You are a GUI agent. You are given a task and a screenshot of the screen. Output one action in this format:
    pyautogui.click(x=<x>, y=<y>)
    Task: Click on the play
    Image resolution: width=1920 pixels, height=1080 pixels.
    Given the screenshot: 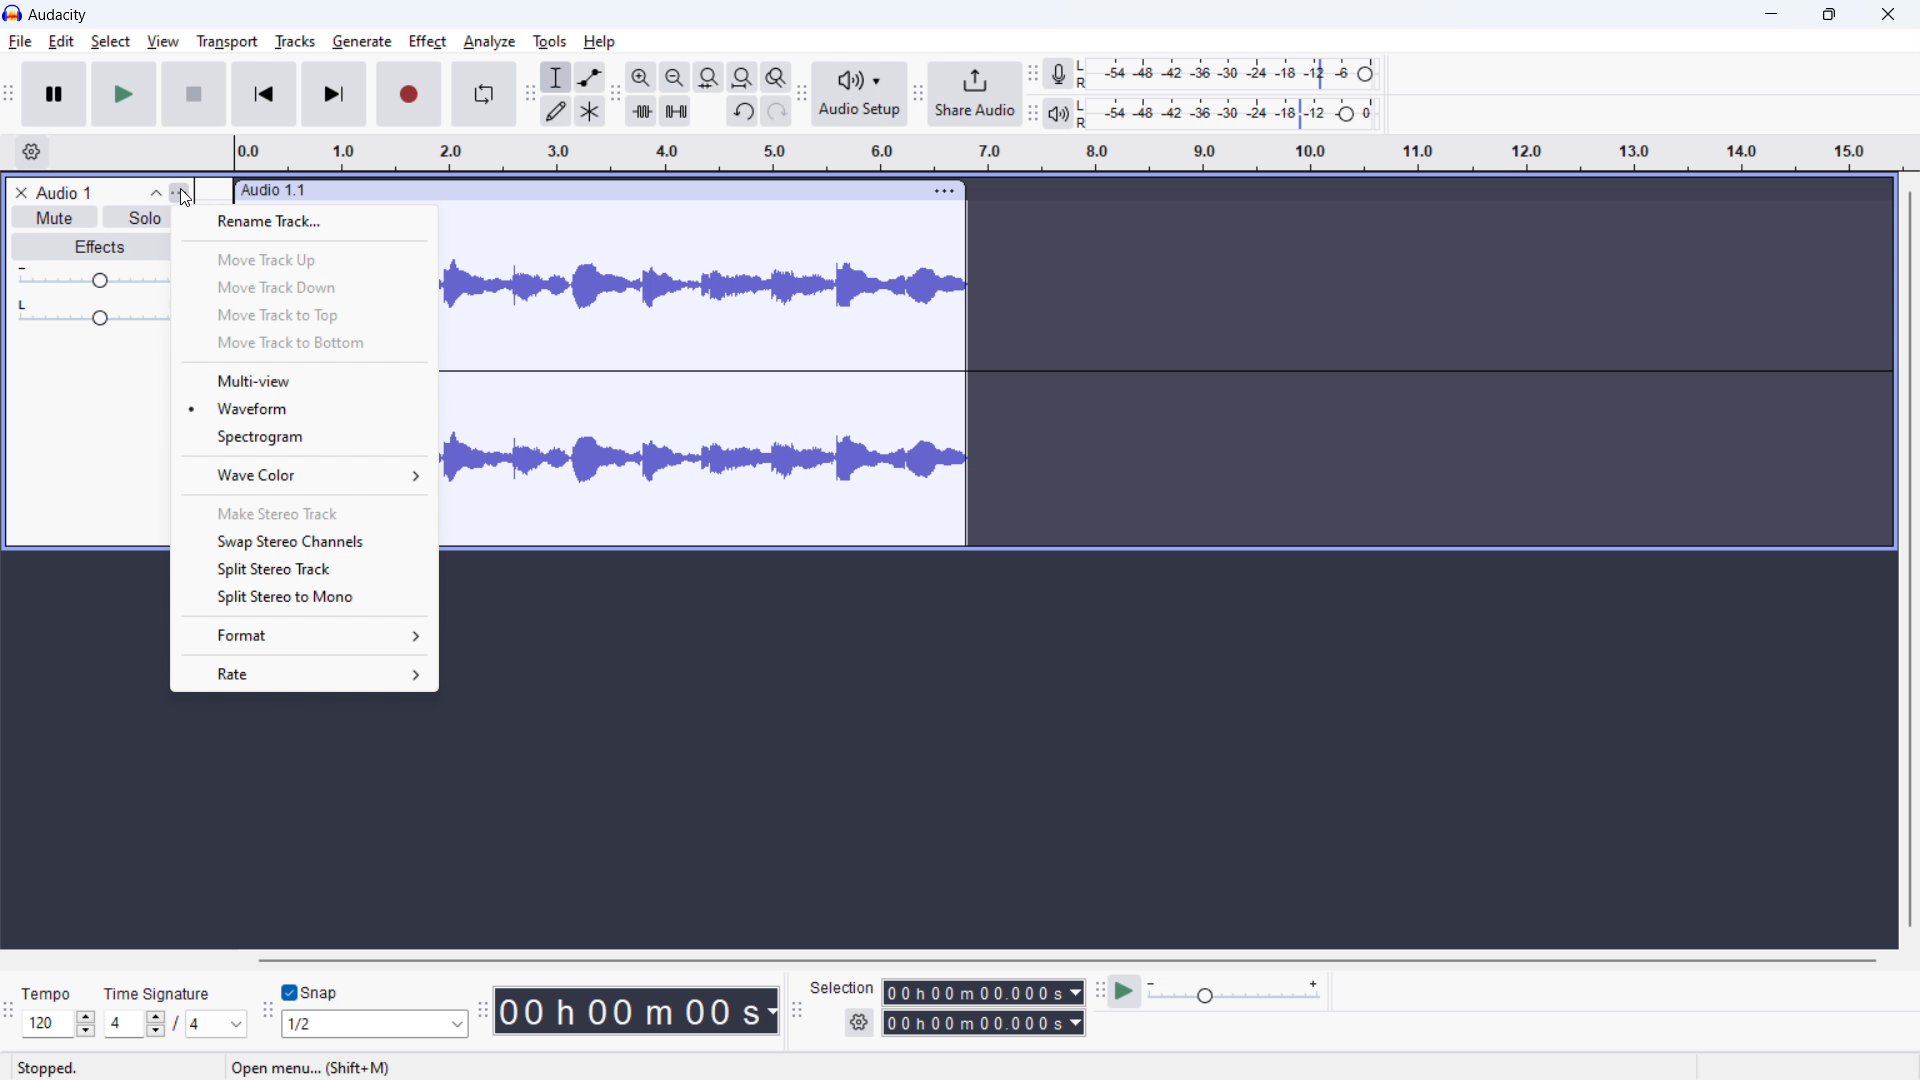 What is the action you would take?
    pyautogui.click(x=125, y=94)
    